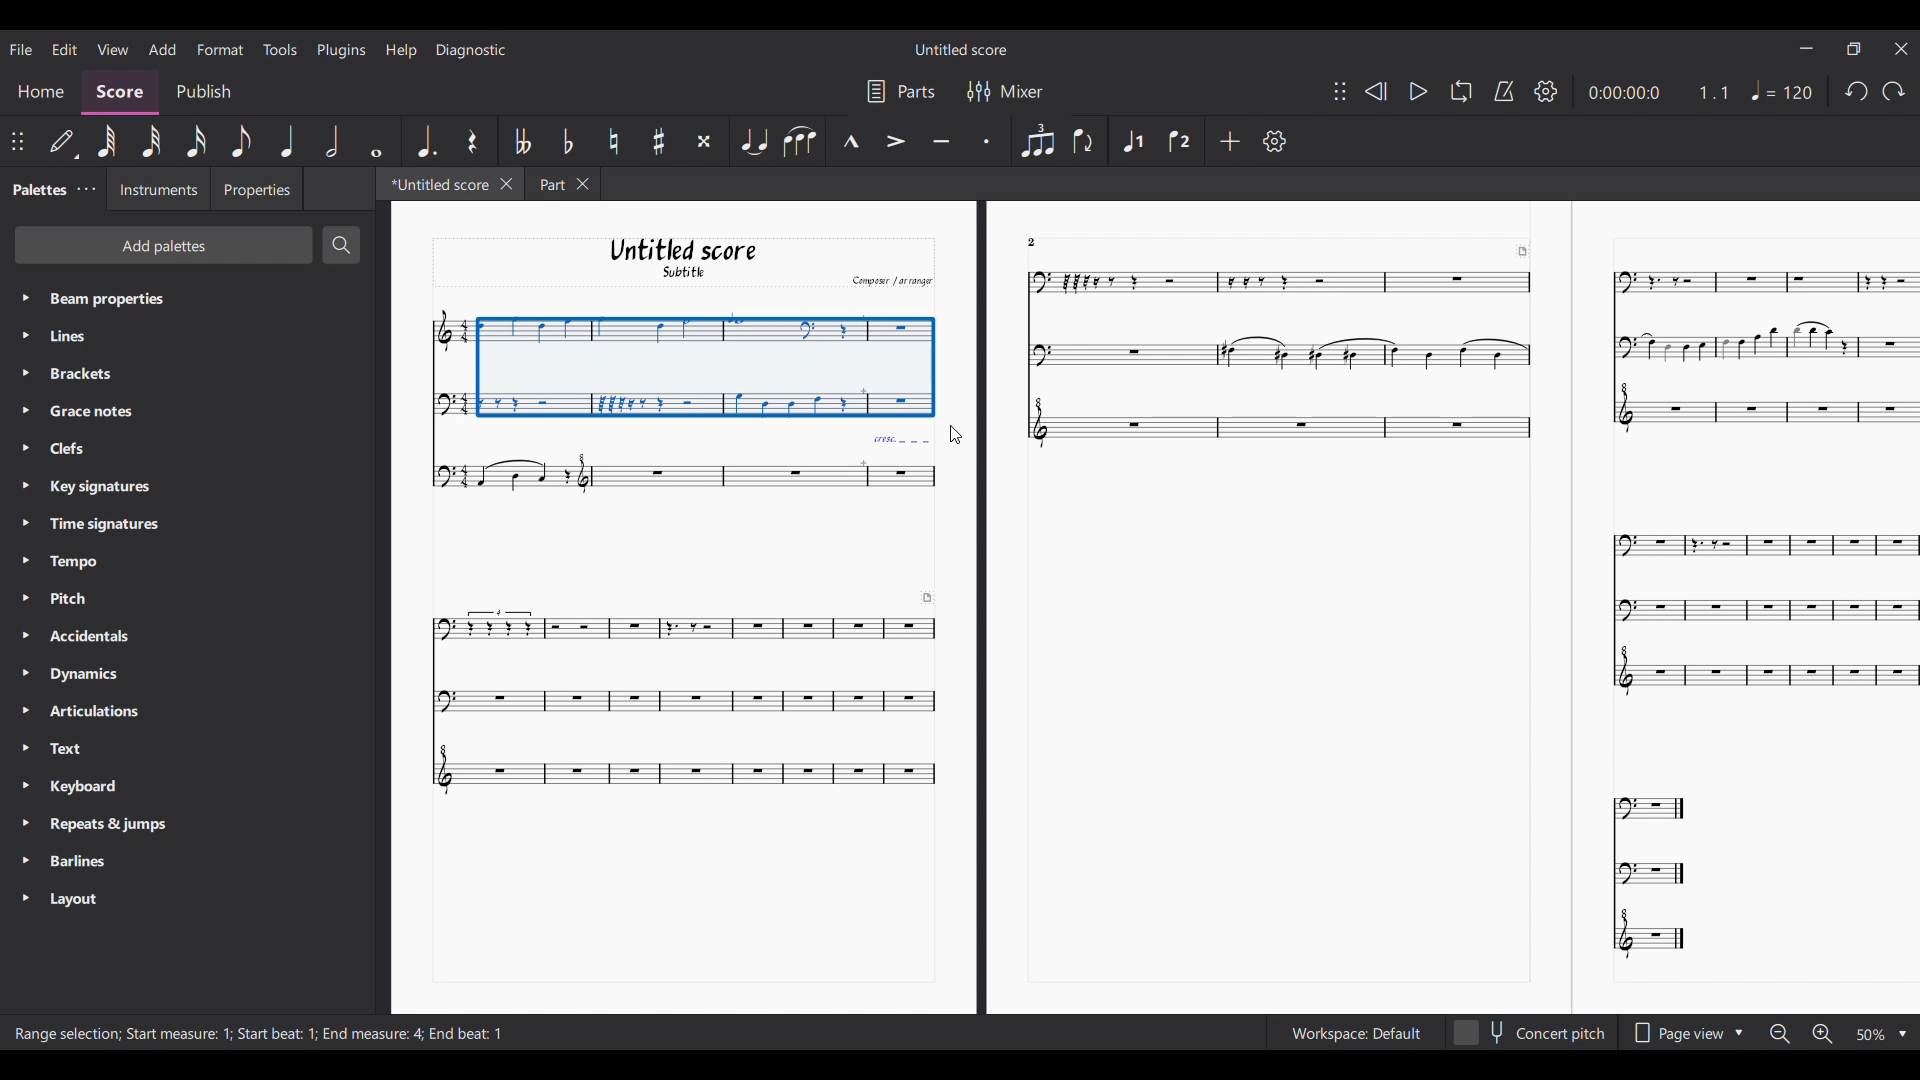  I want to click on Line, so click(86, 336).